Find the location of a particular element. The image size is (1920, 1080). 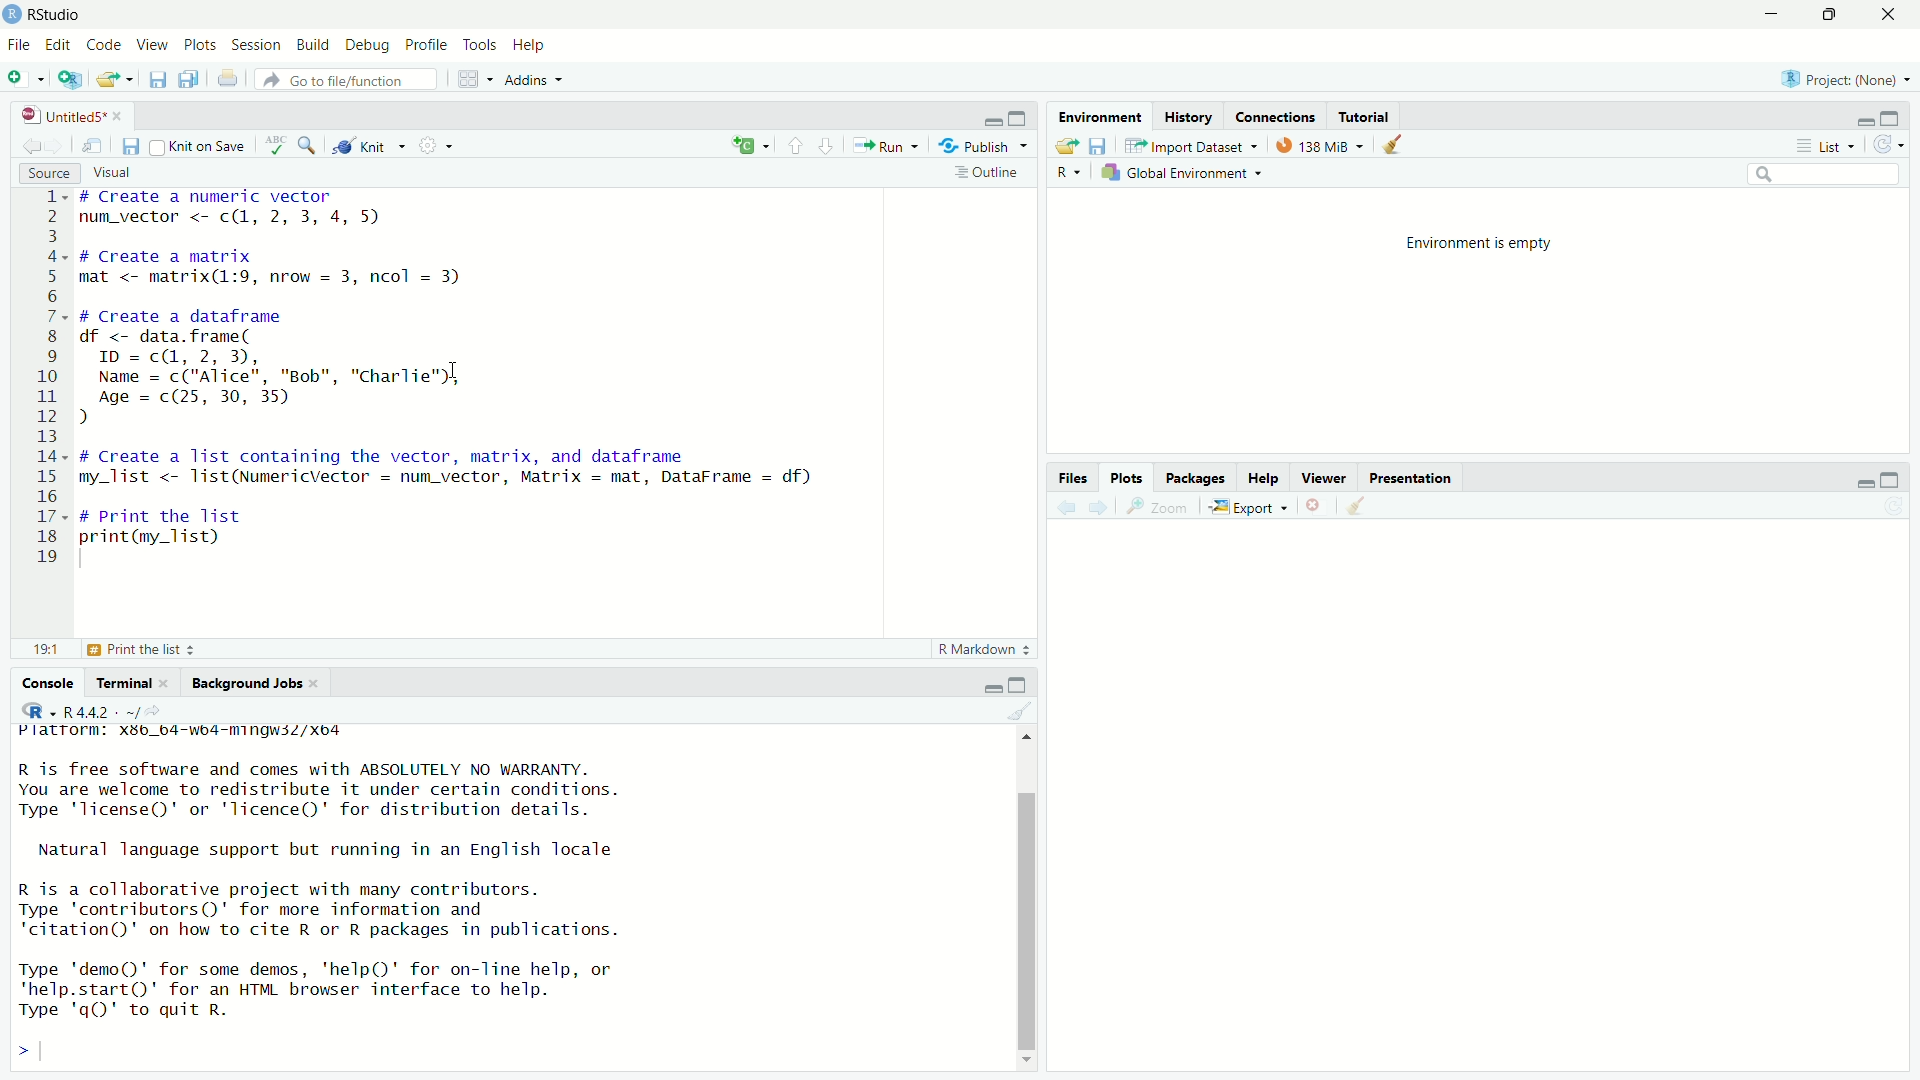

Knit is located at coordinates (370, 147).